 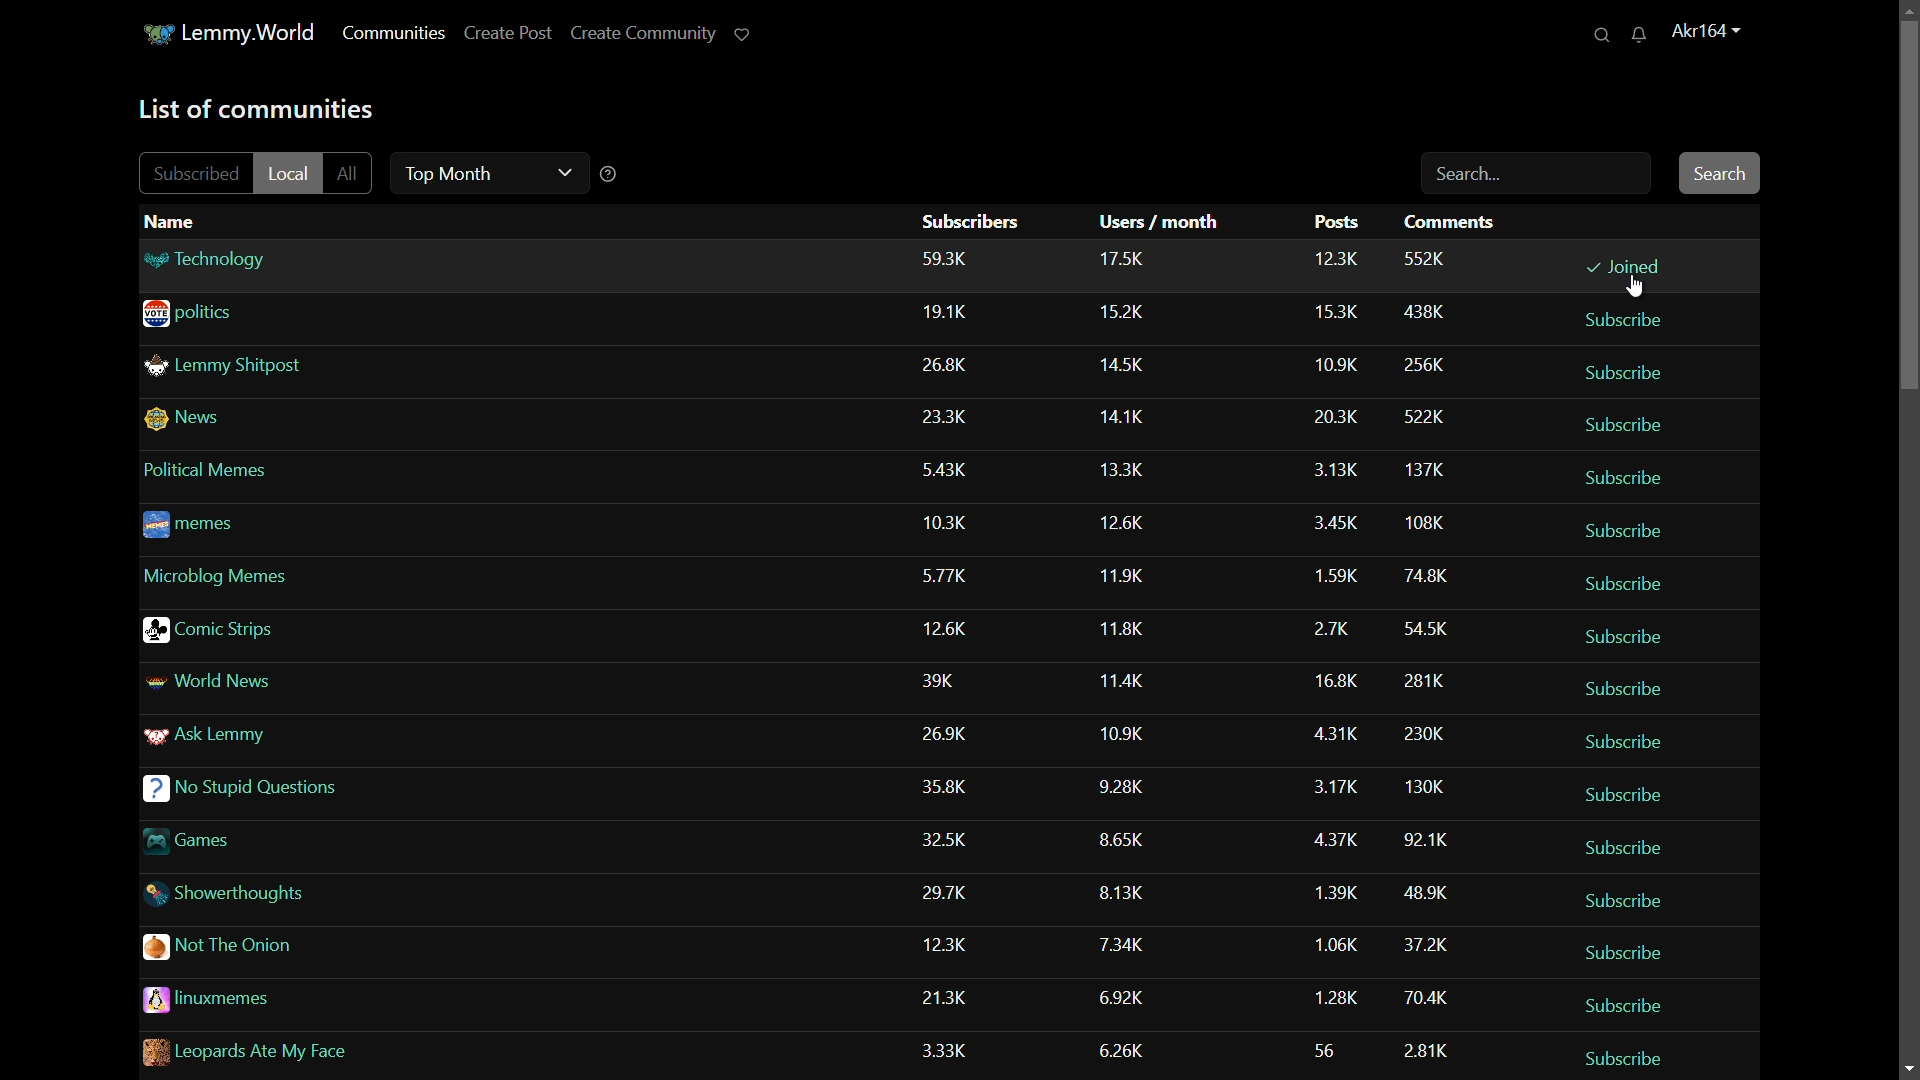 What do you see at coordinates (1625, 532) in the screenshot?
I see `subscribe/unsubscribe` at bounding box center [1625, 532].